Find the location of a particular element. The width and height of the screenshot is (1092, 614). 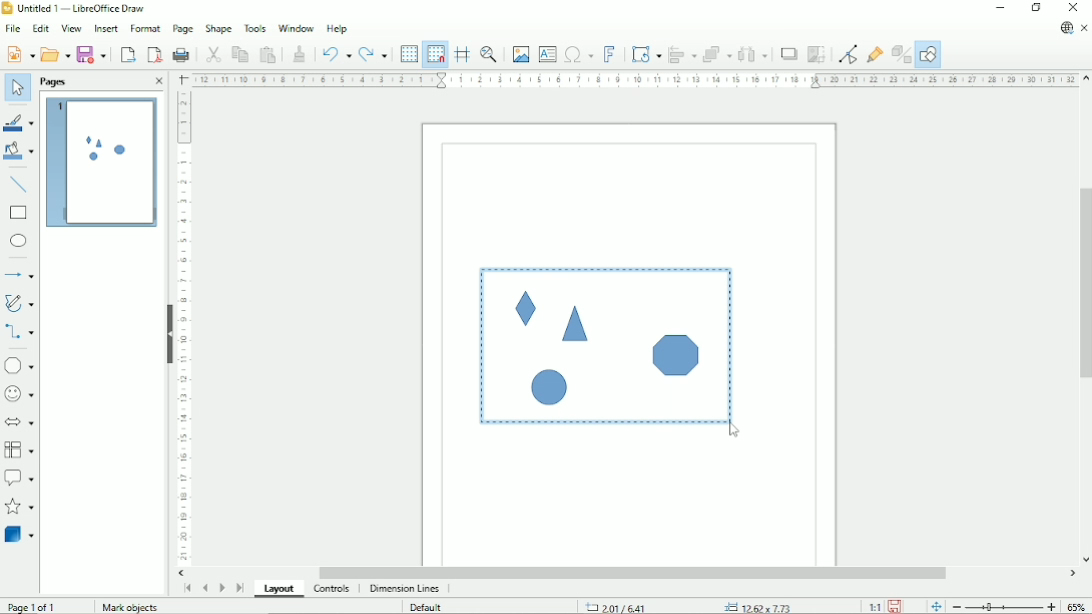

File is located at coordinates (12, 28).